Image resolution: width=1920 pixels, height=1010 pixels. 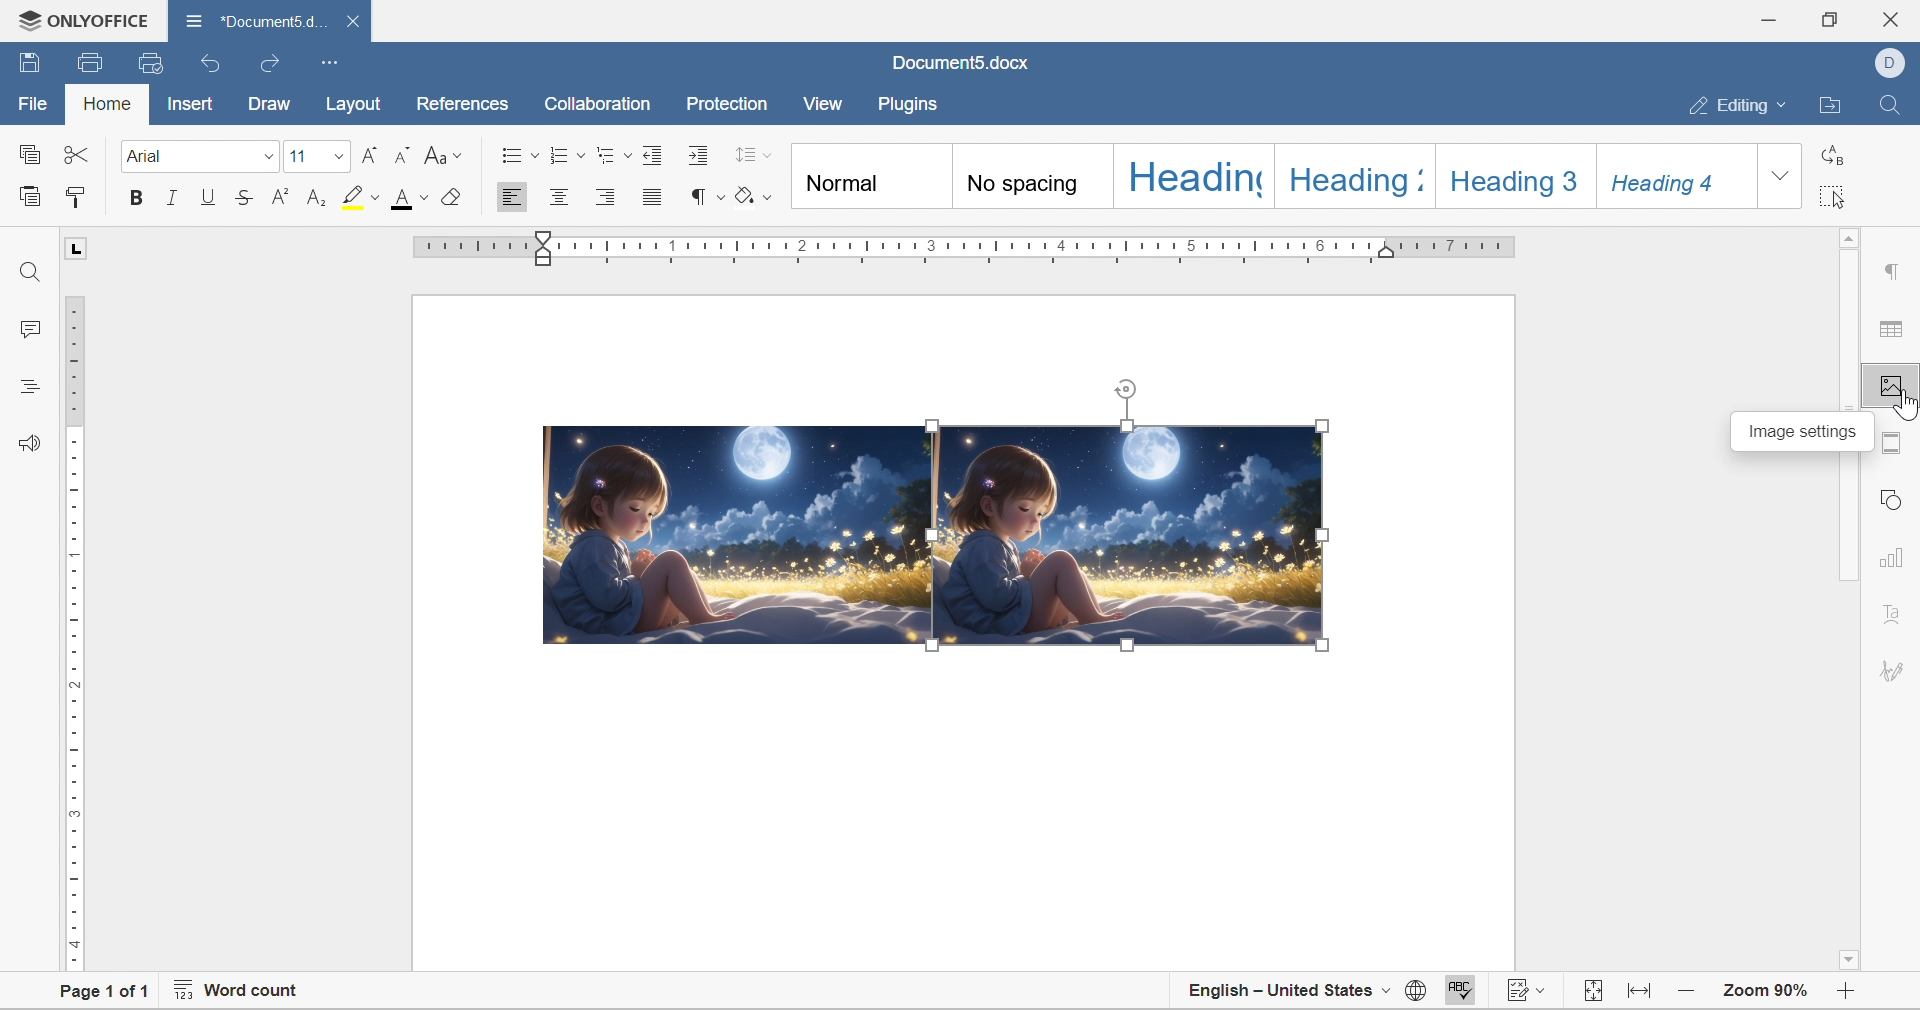 I want to click on find, so click(x=30, y=274).